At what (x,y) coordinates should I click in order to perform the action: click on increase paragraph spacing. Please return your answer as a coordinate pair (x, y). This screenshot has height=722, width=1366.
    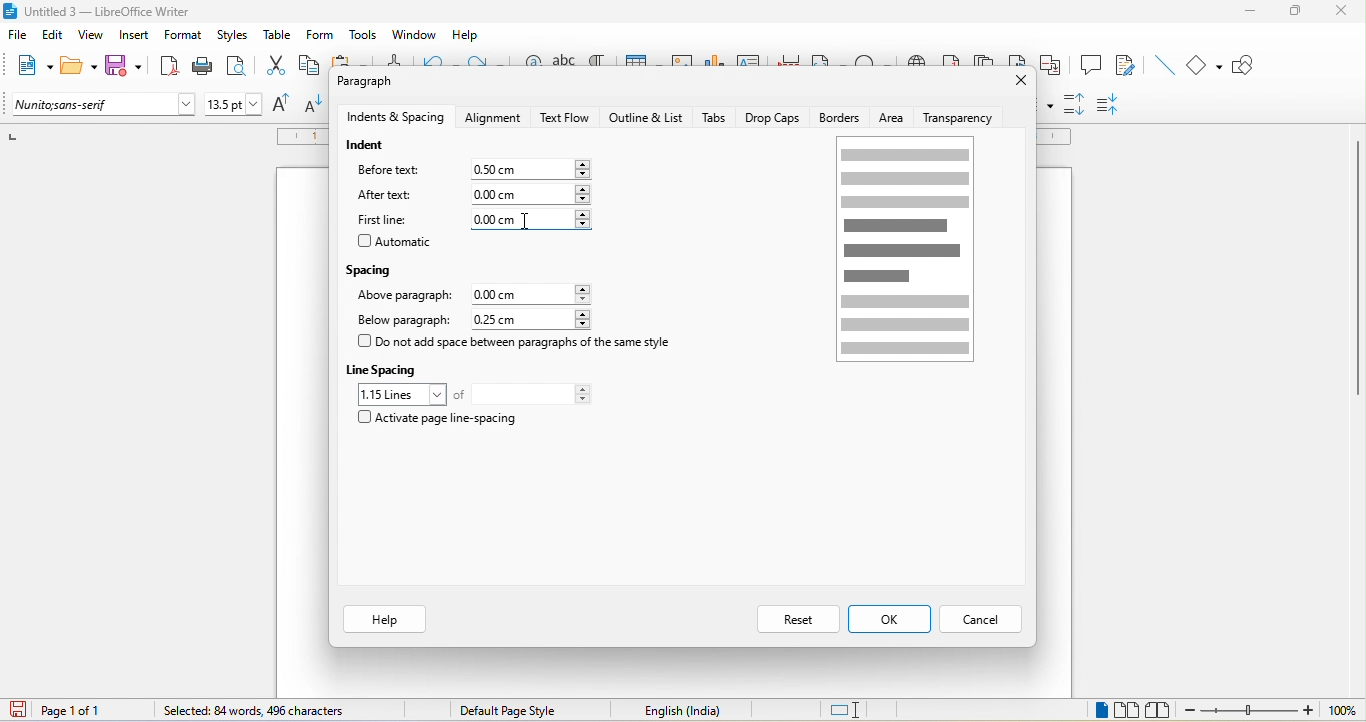
    Looking at the image, I should click on (1073, 102).